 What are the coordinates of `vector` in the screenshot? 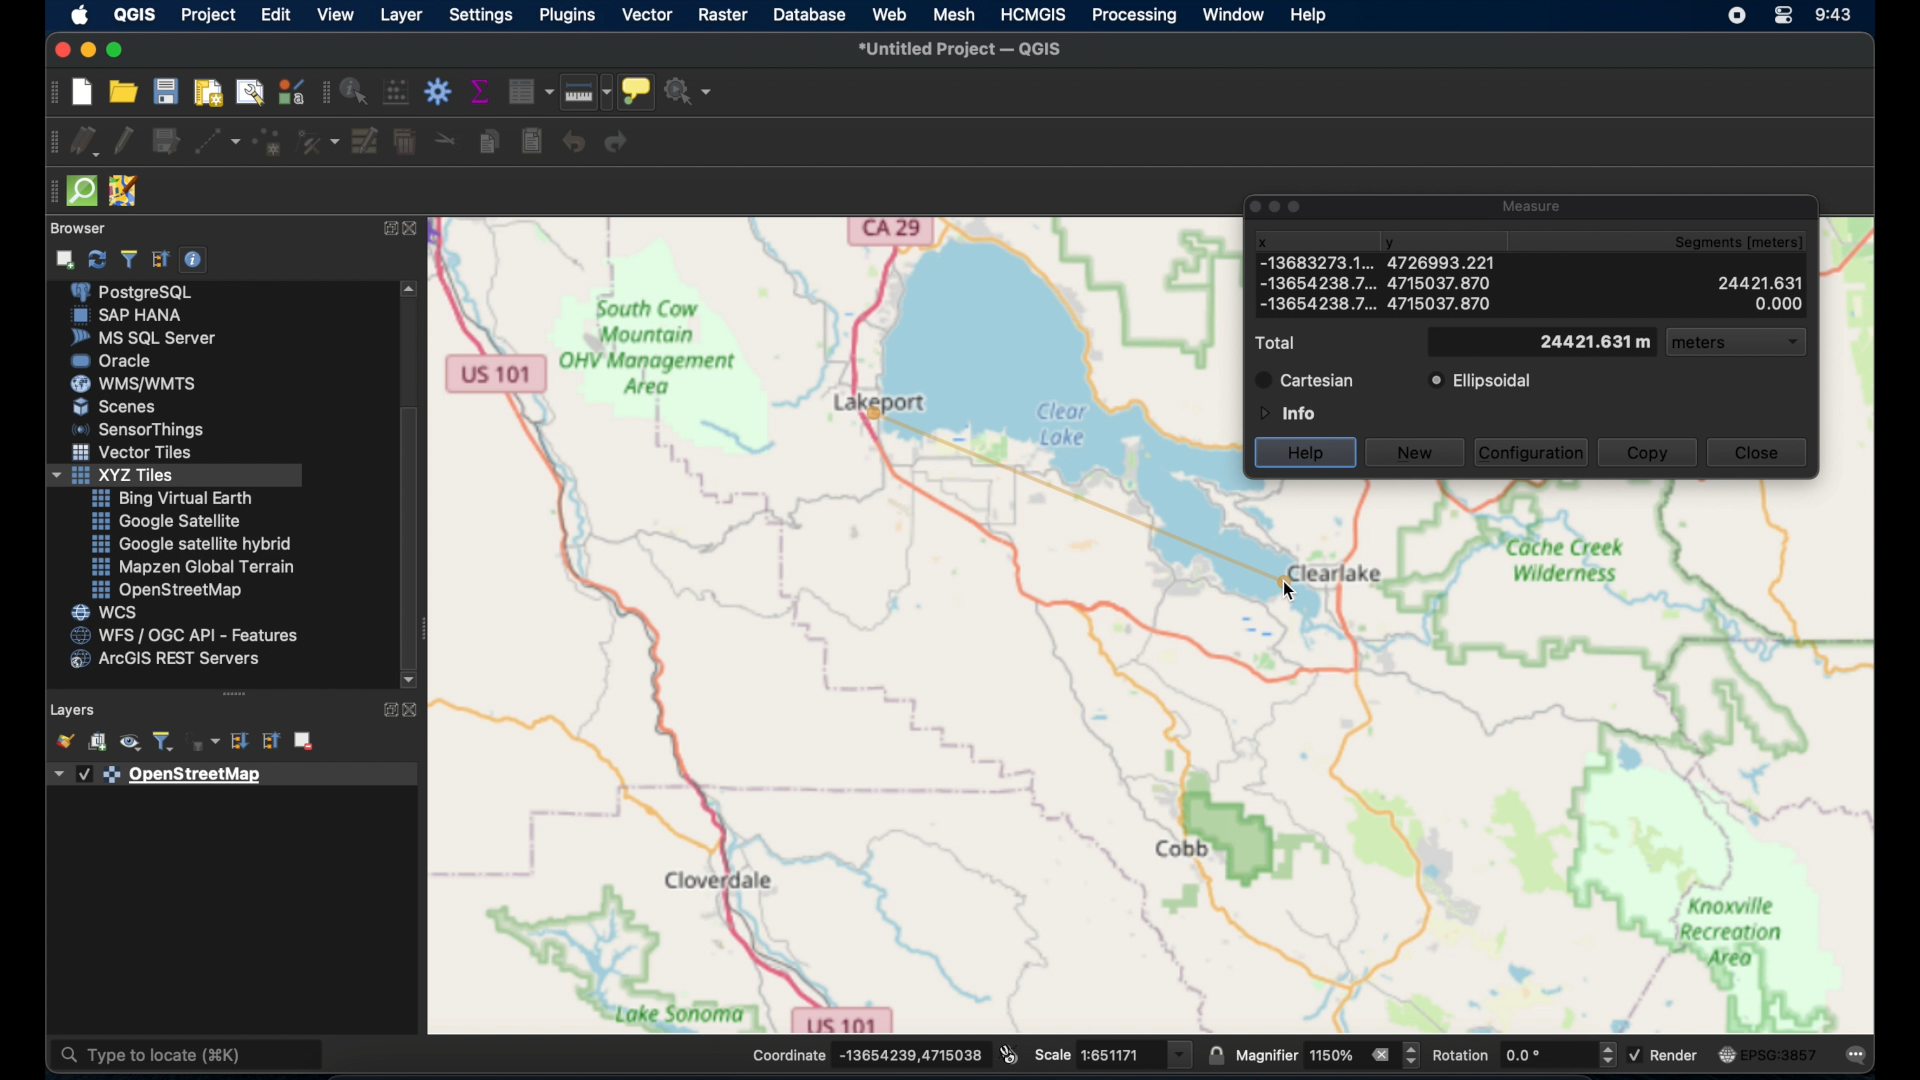 It's located at (646, 14).